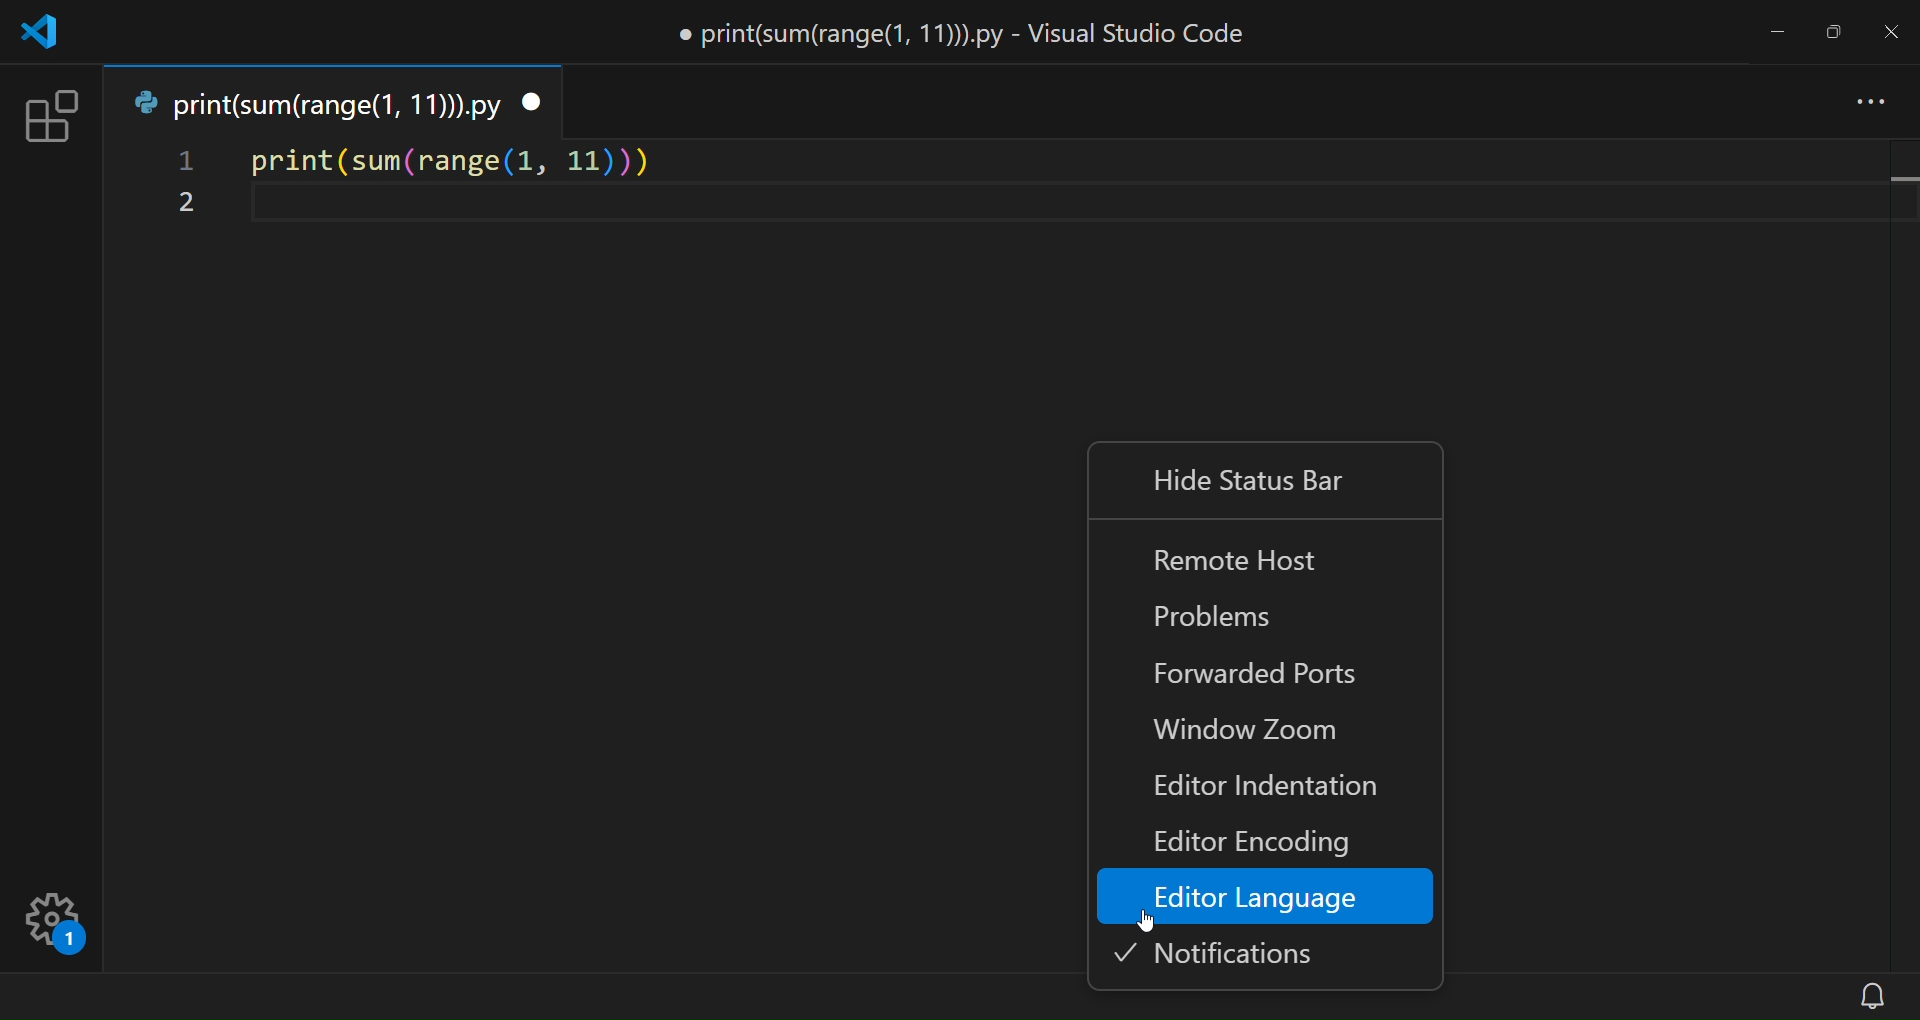  What do you see at coordinates (1257, 841) in the screenshot?
I see `editor encoding` at bounding box center [1257, 841].